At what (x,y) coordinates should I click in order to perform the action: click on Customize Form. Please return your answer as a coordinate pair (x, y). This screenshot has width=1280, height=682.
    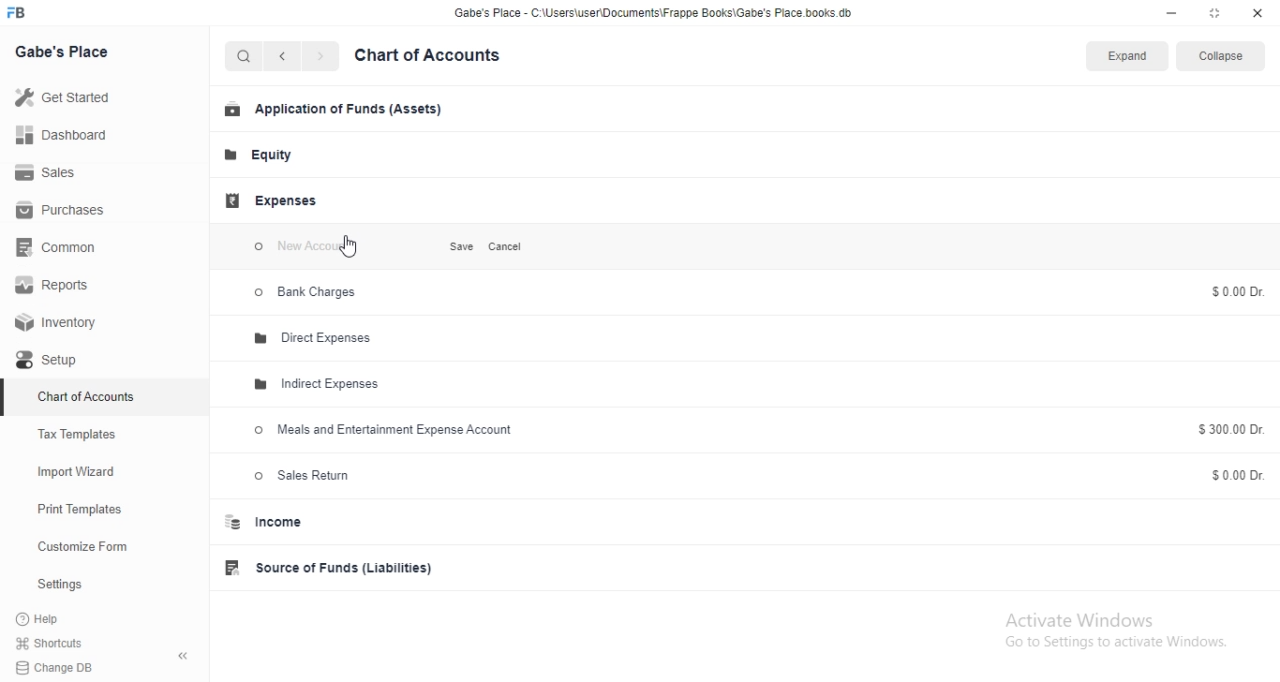
    Looking at the image, I should click on (84, 545).